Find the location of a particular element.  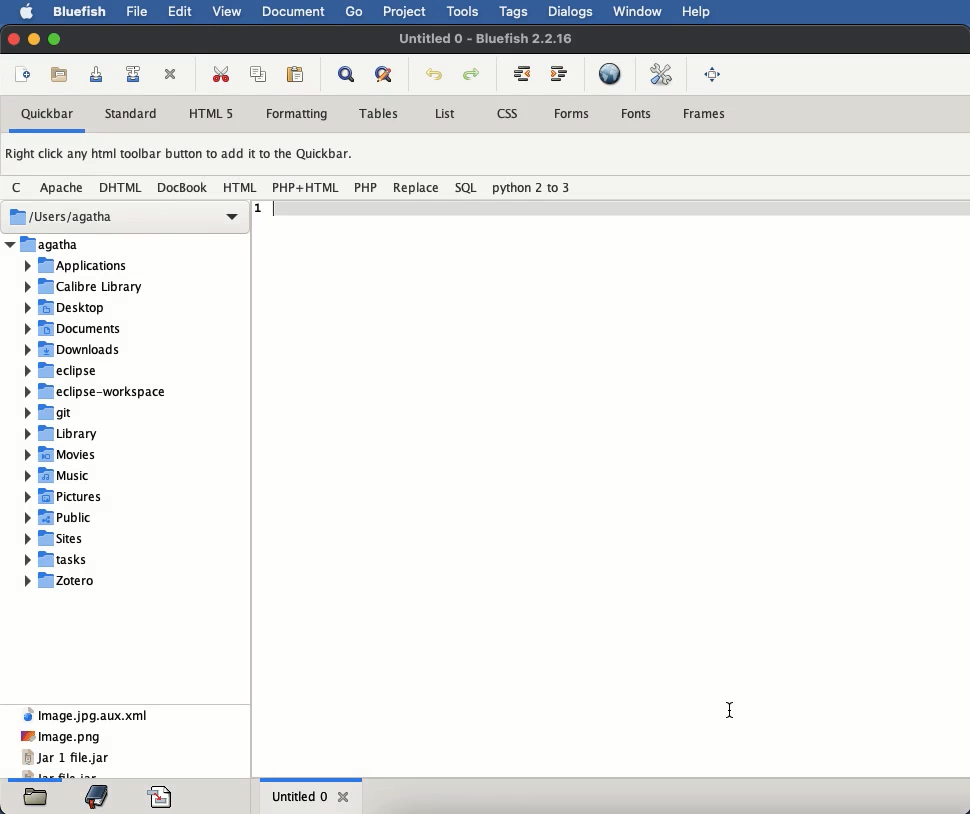

tags is located at coordinates (514, 12).